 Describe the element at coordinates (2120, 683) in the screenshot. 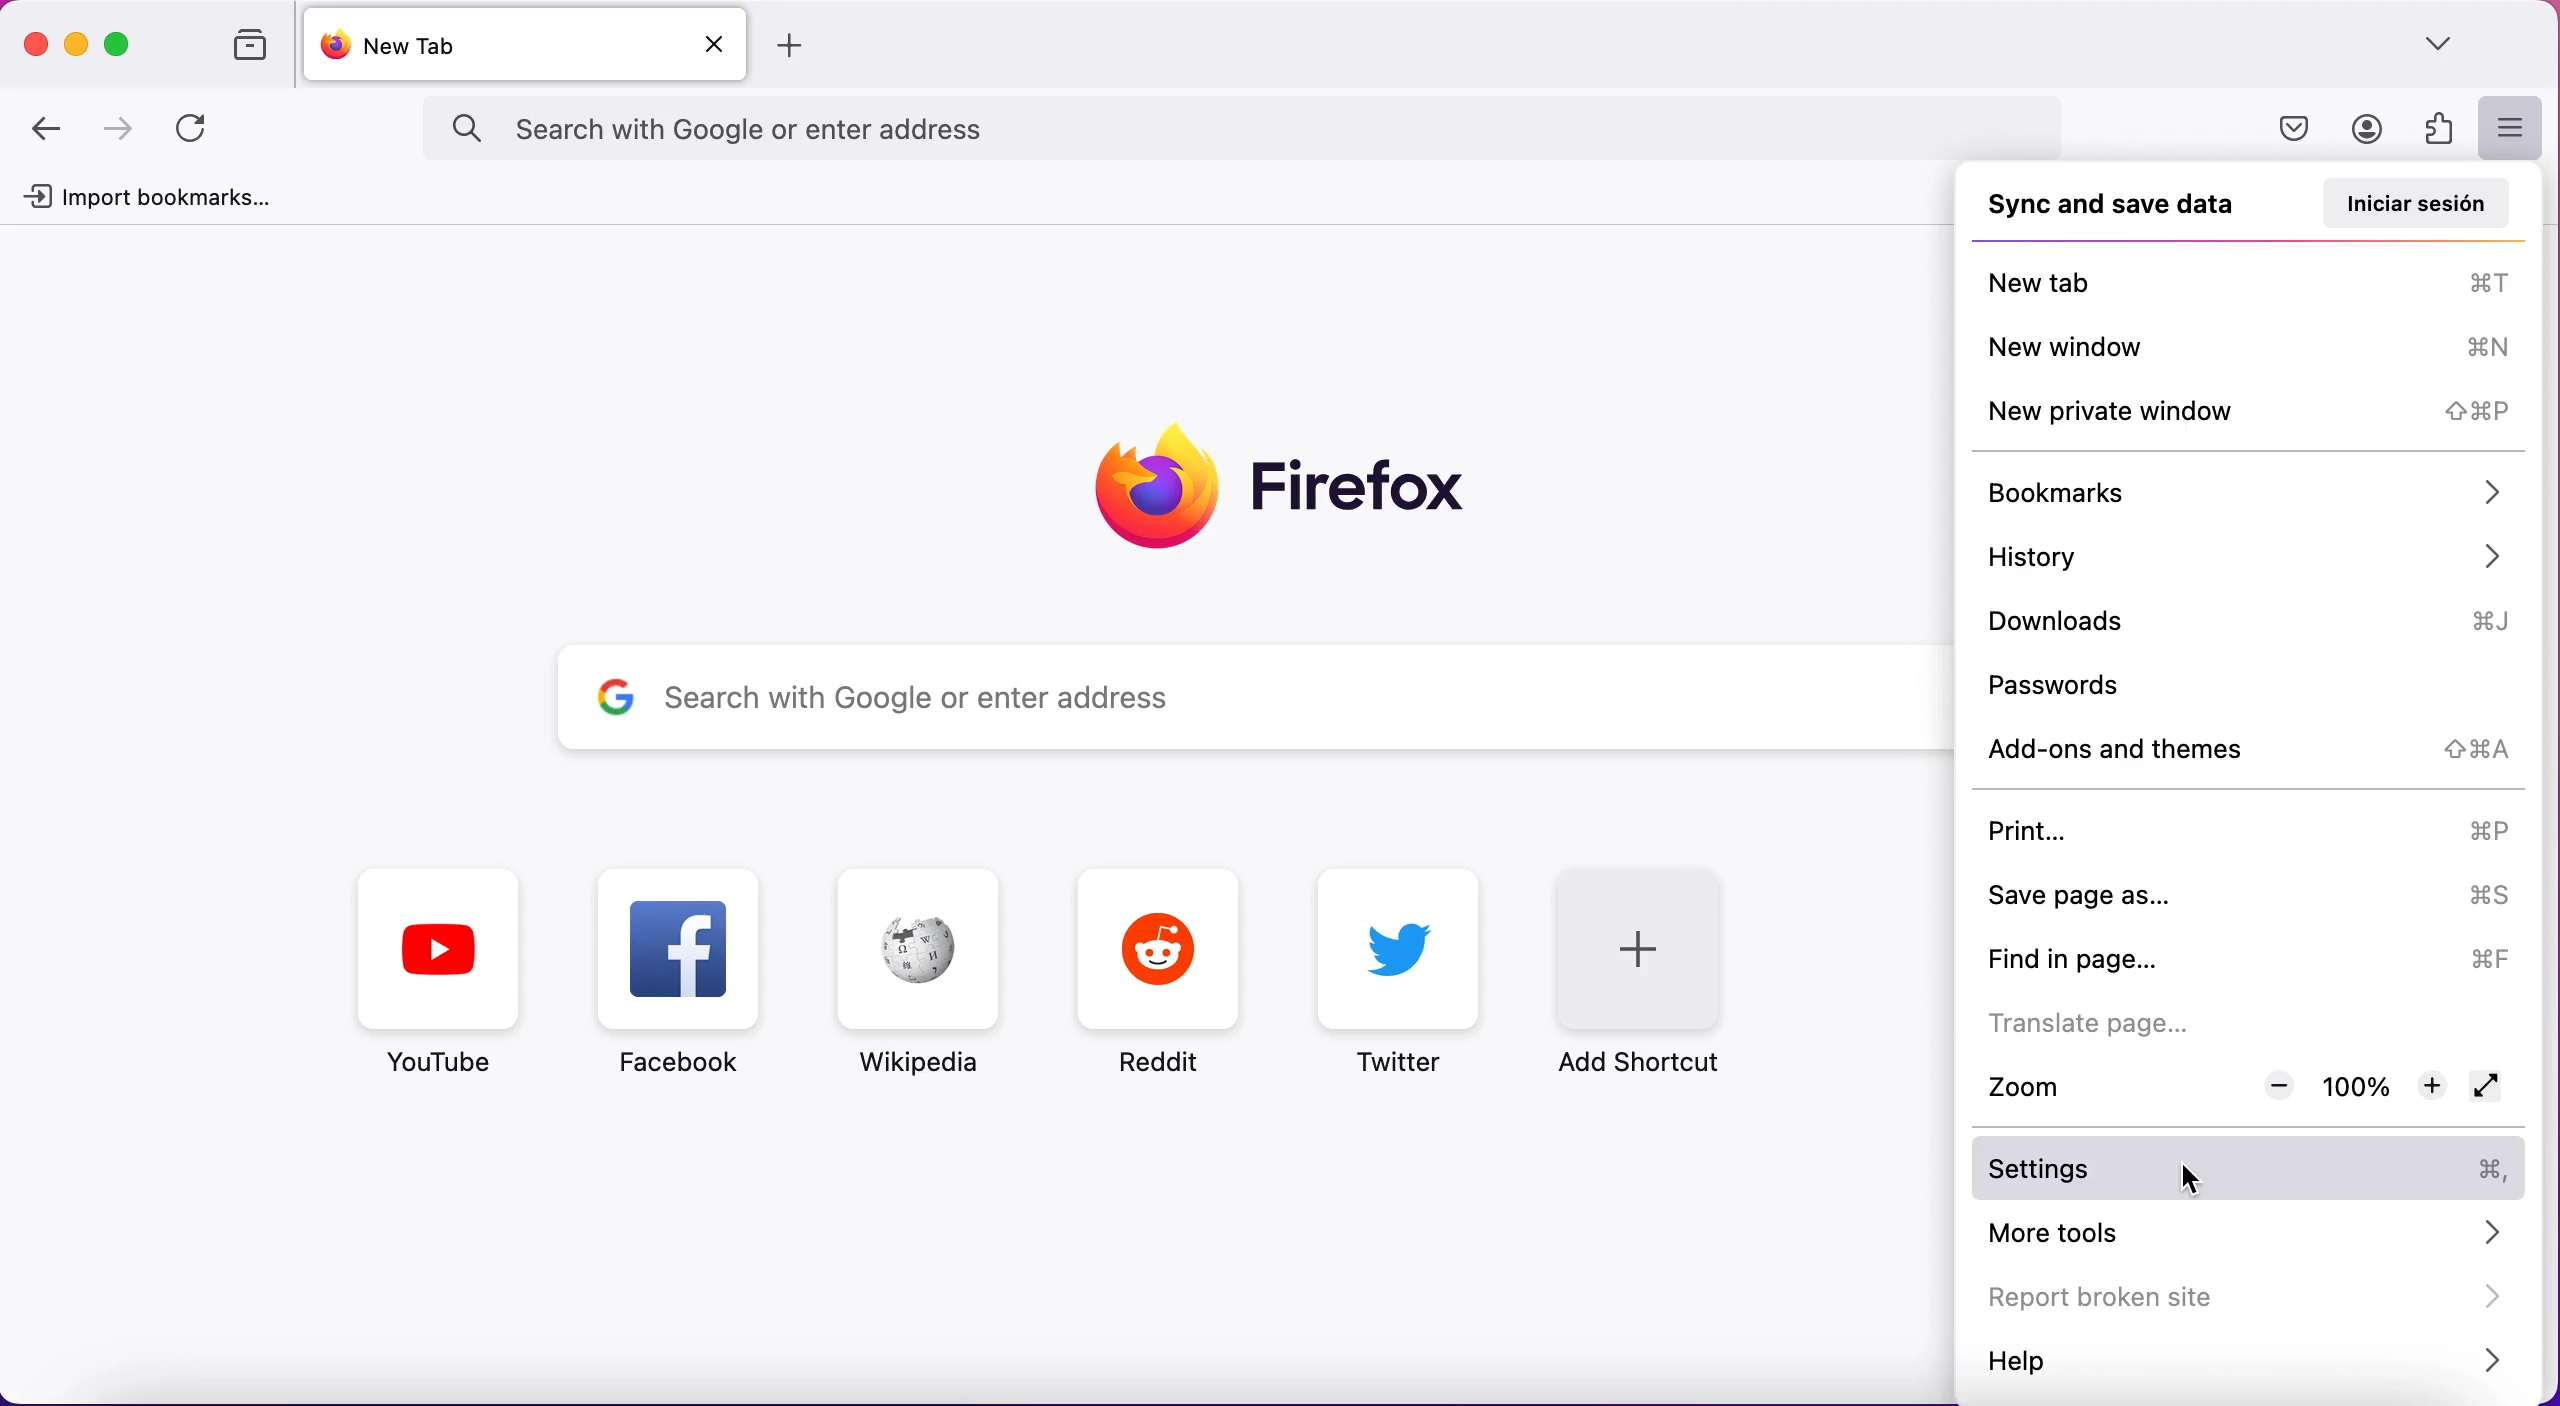

I see `passwords` at that location.